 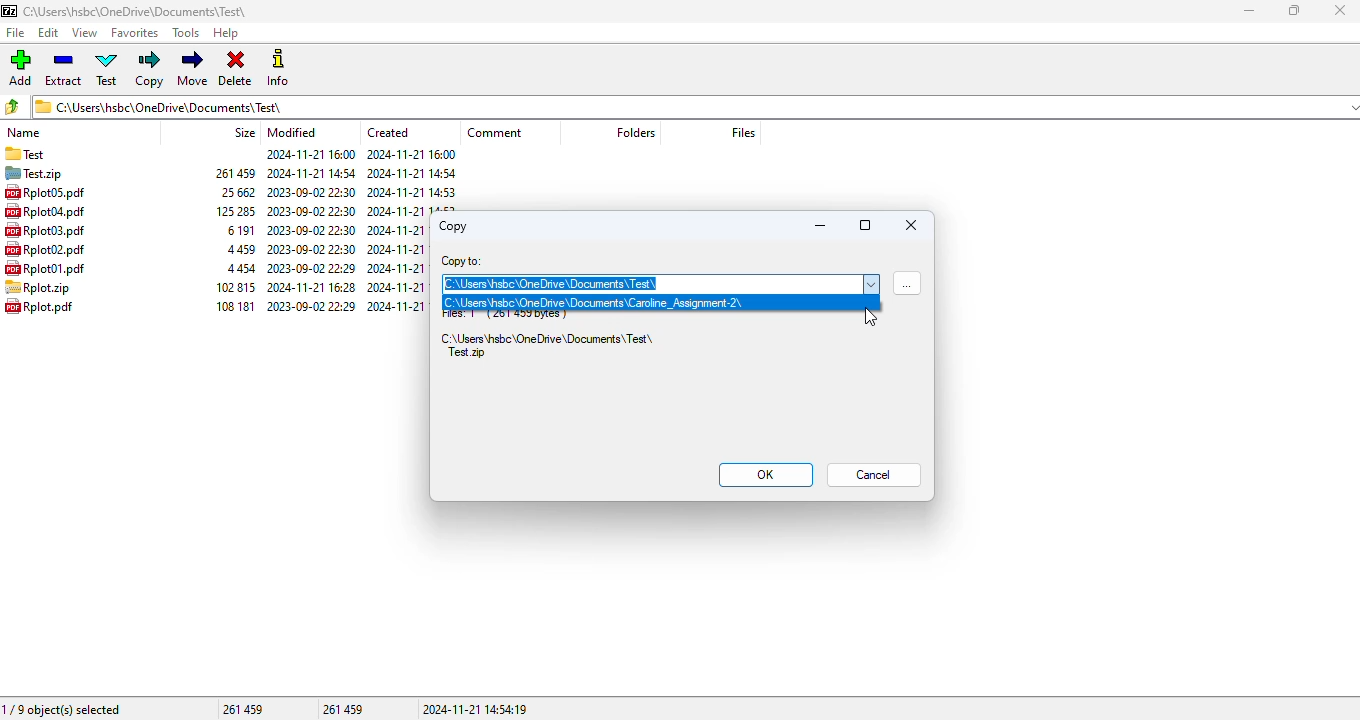 What do you see at coordinates (238, 230) in the screenshot?
I see `size` at bounding box center [238, 230].